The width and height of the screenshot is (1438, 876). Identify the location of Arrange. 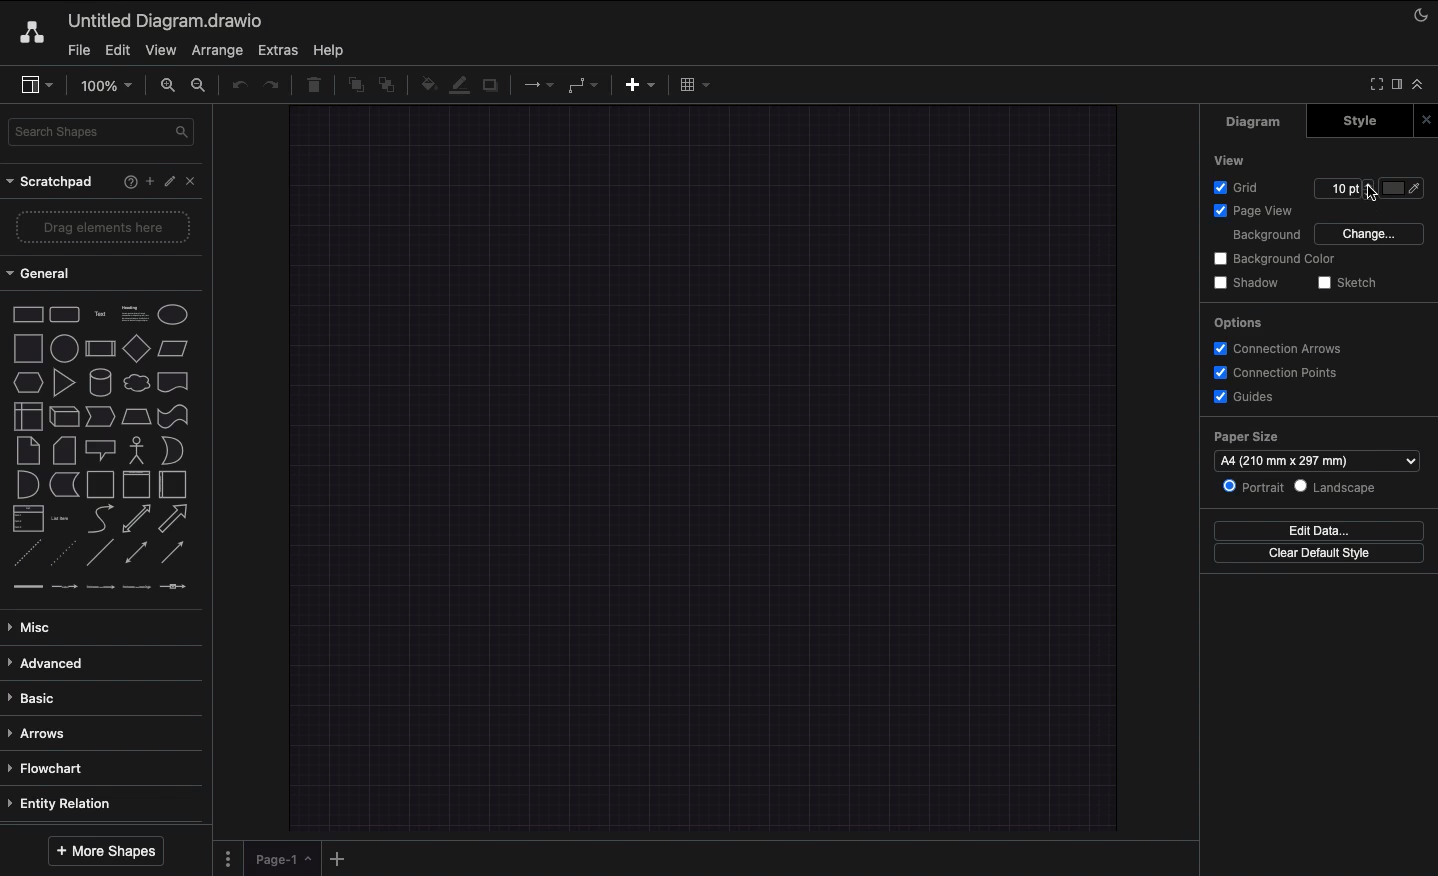
(216, 49).